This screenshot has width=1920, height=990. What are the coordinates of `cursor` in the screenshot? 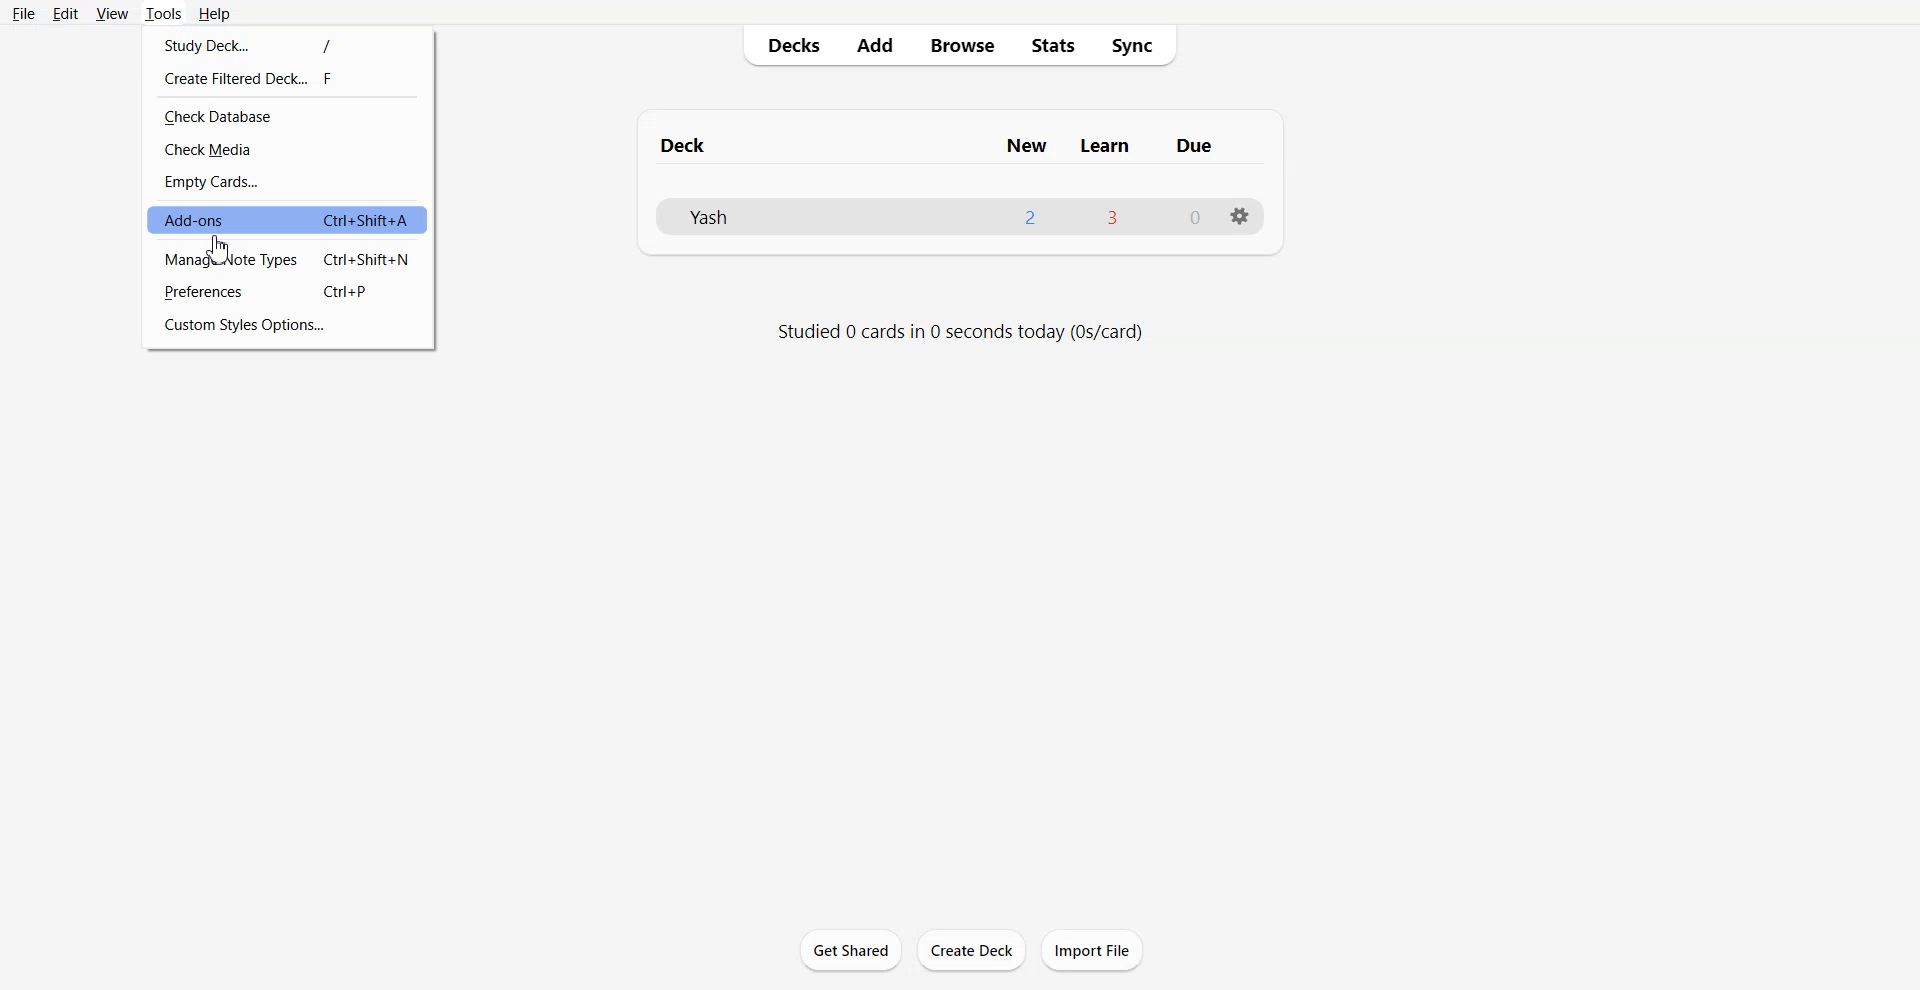 It's located at (230, 248).